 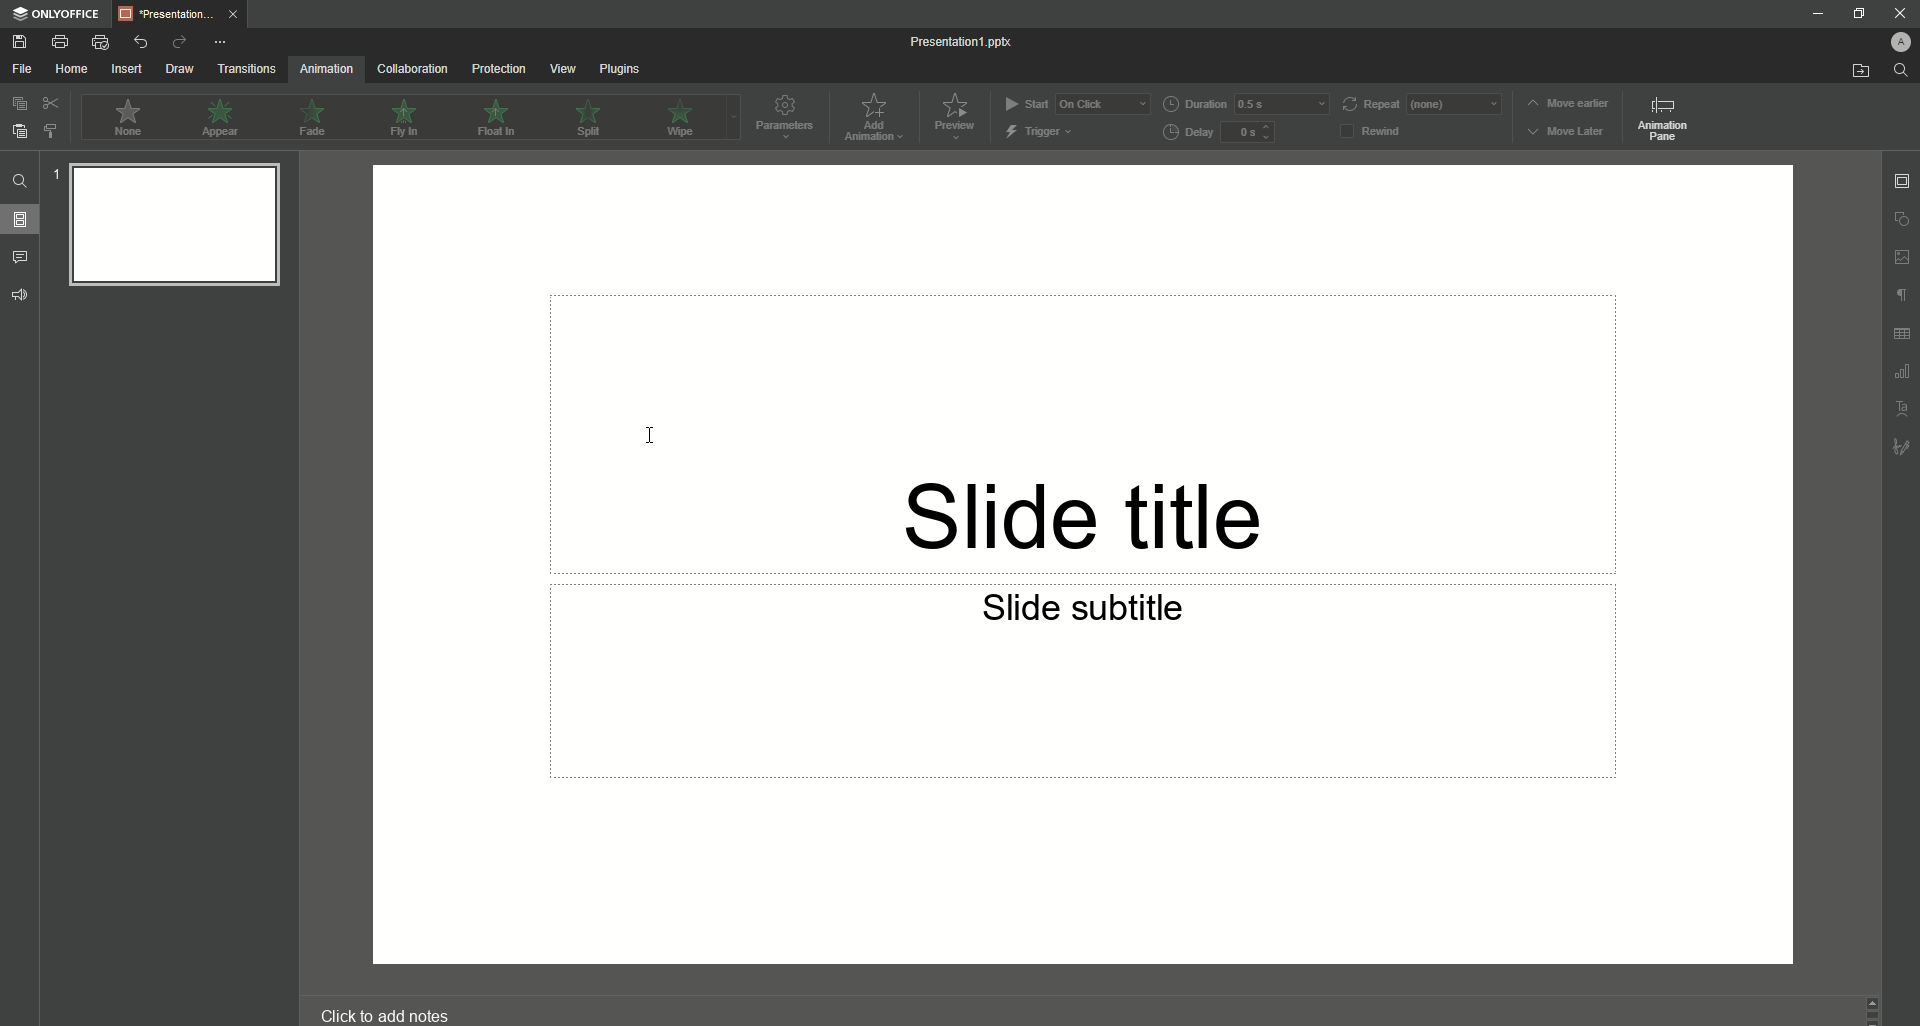 What do you see at coordinates (22, 220) in the screenshot?
I see `Slides` at bounding box center [22, 220].